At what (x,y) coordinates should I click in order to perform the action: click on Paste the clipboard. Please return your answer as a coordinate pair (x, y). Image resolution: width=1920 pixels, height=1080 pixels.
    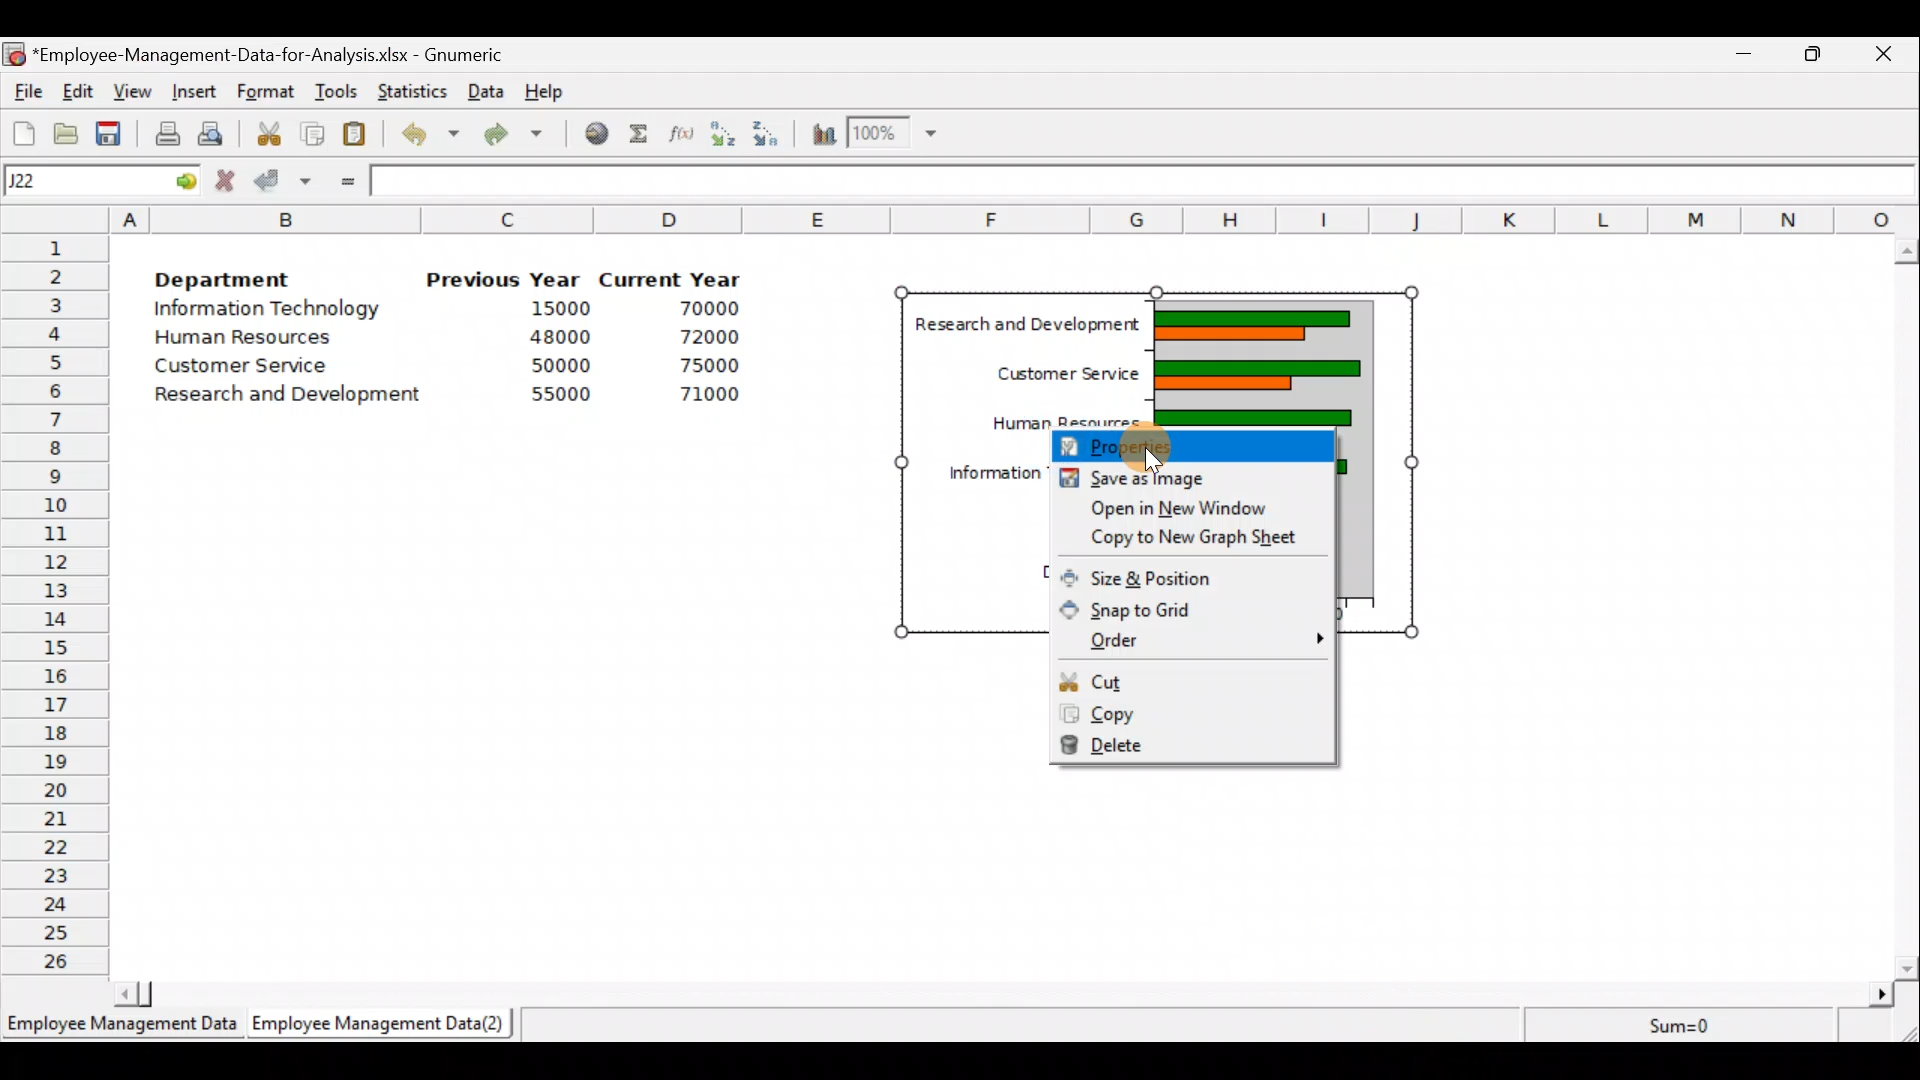
    Looking at the image, I should click on (360, 136).